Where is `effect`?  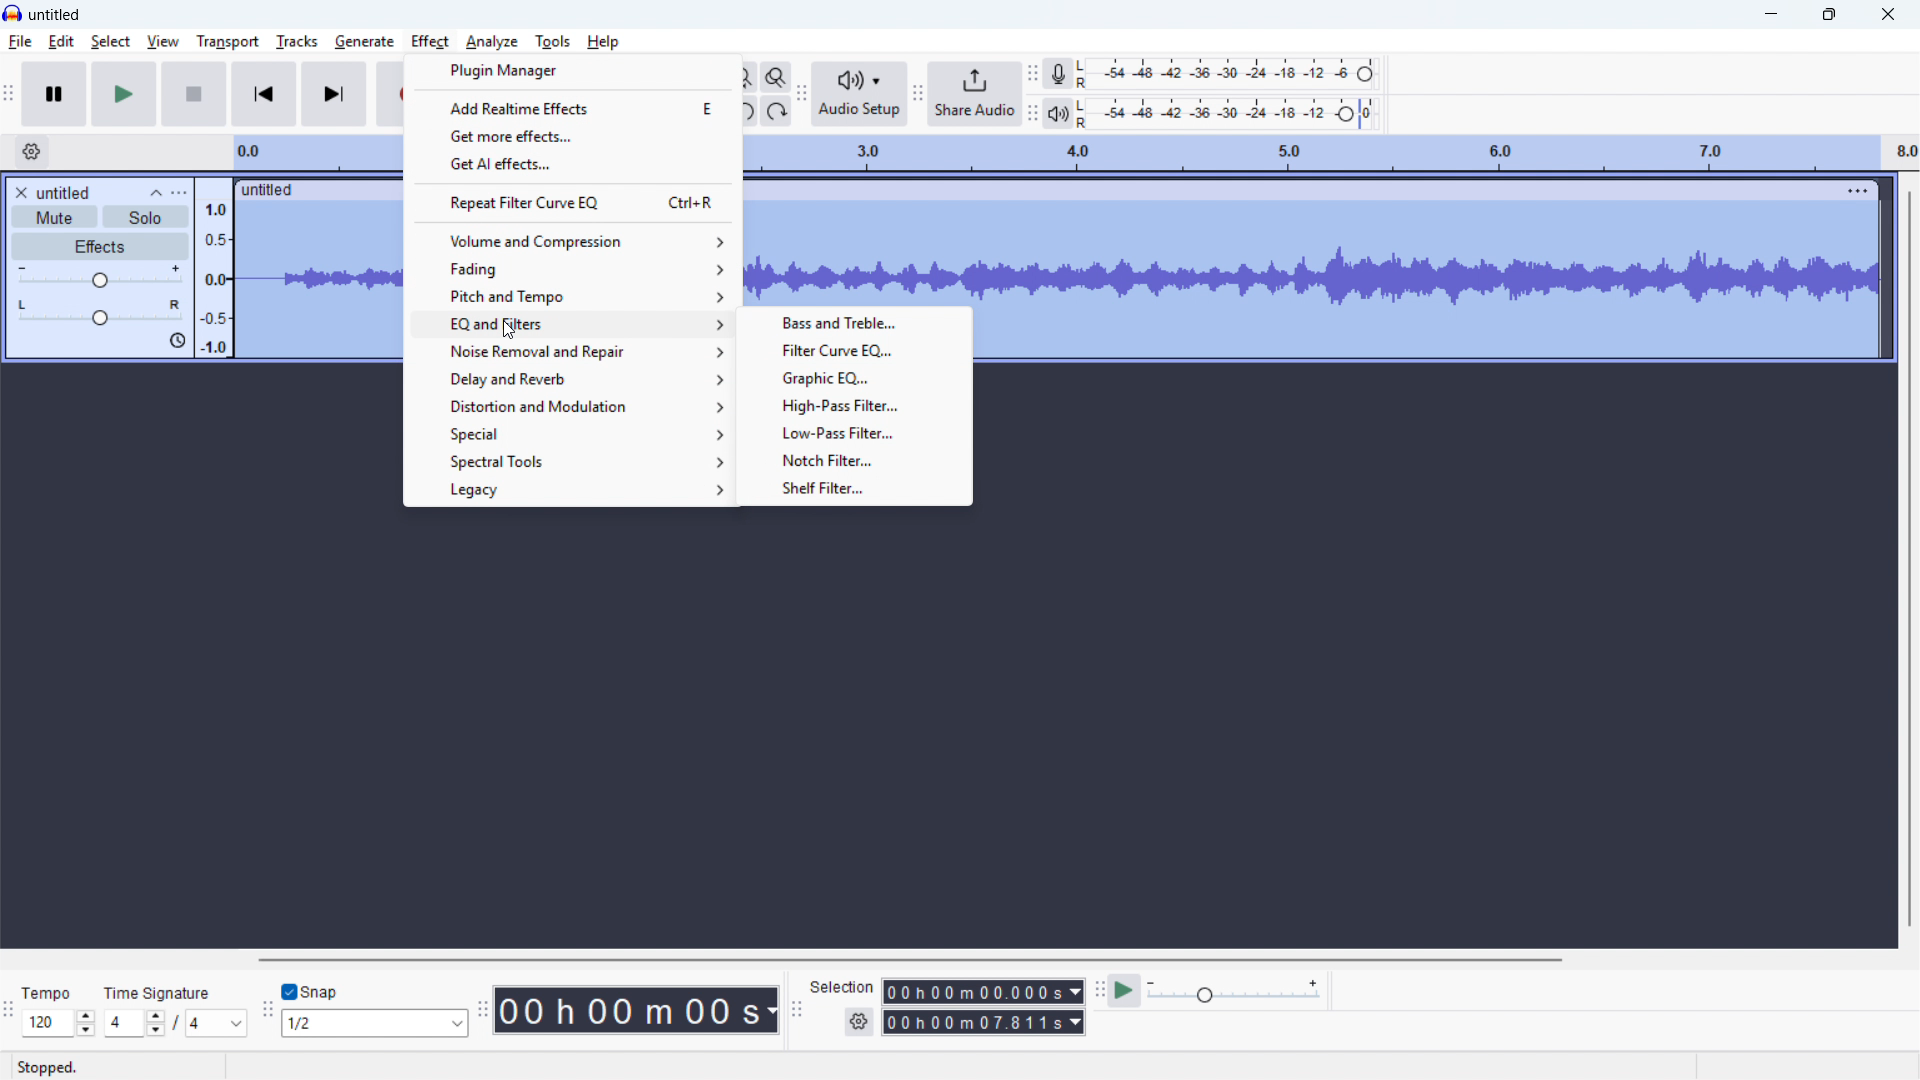 effect is located at coordinates (431, 41).